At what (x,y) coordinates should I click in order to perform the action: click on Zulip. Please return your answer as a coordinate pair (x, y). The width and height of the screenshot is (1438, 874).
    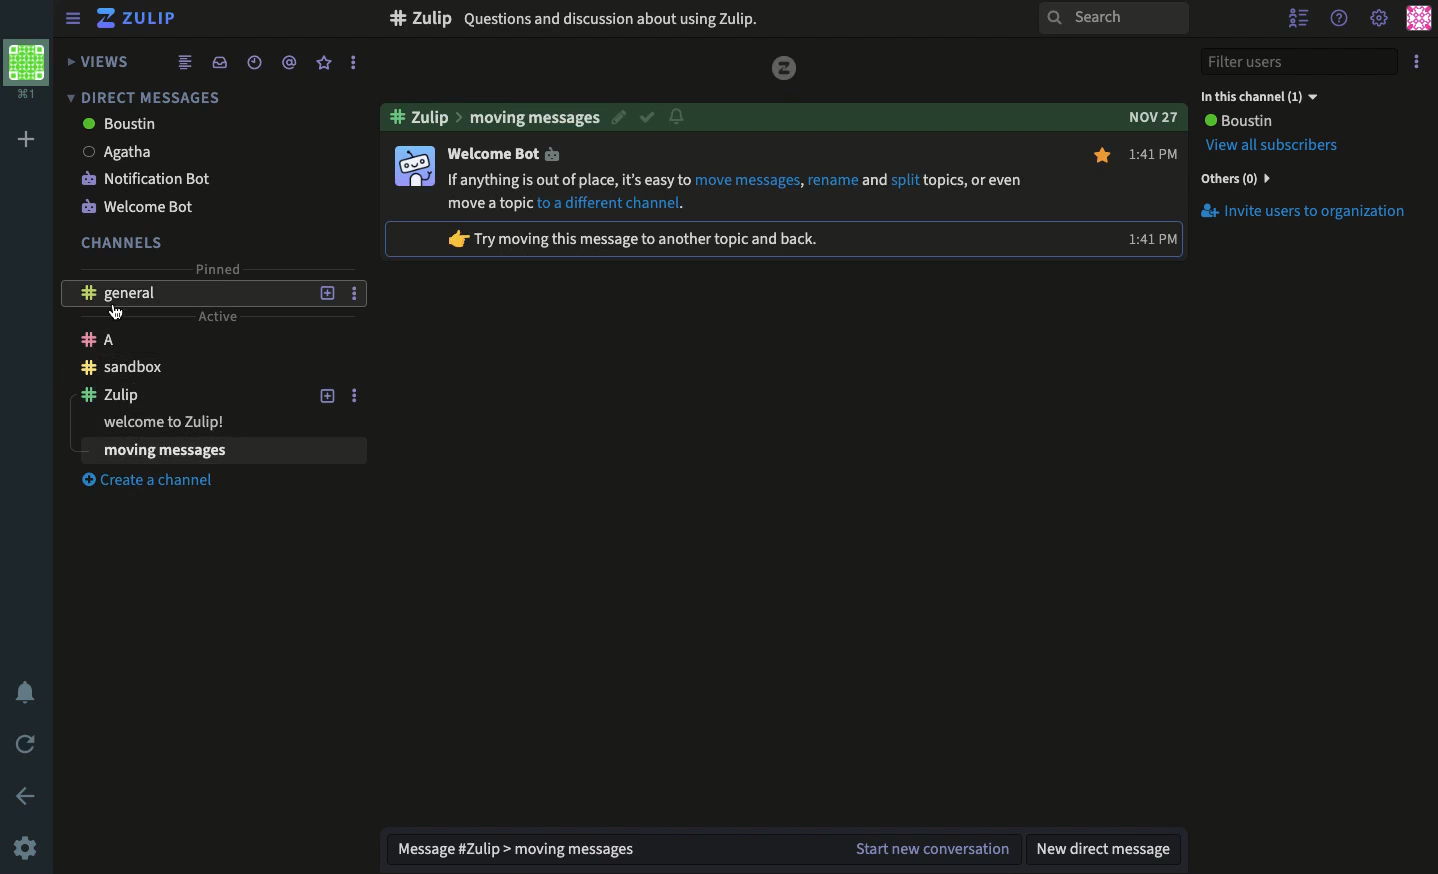
    Looking at the image, I should click on (140, 21).